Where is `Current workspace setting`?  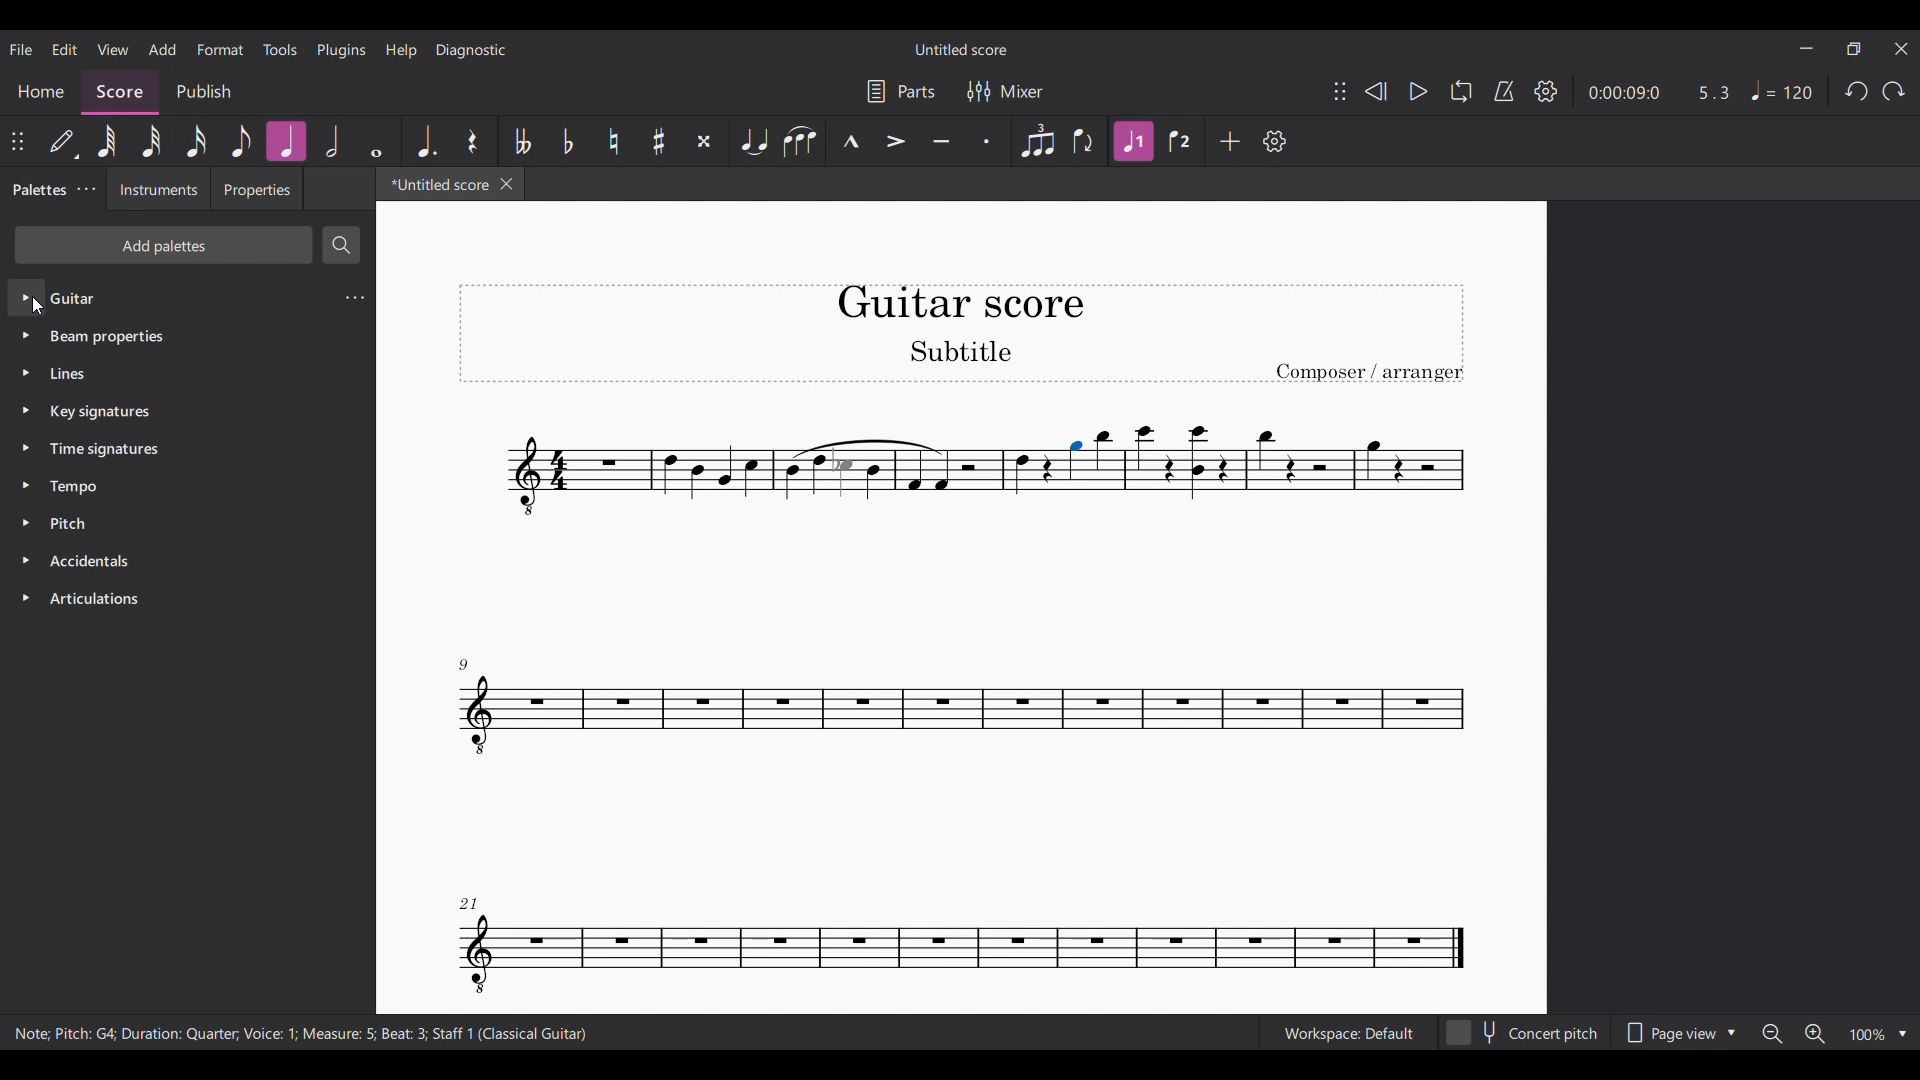
Current workspace setting is located at coordinates (1348, 1033).